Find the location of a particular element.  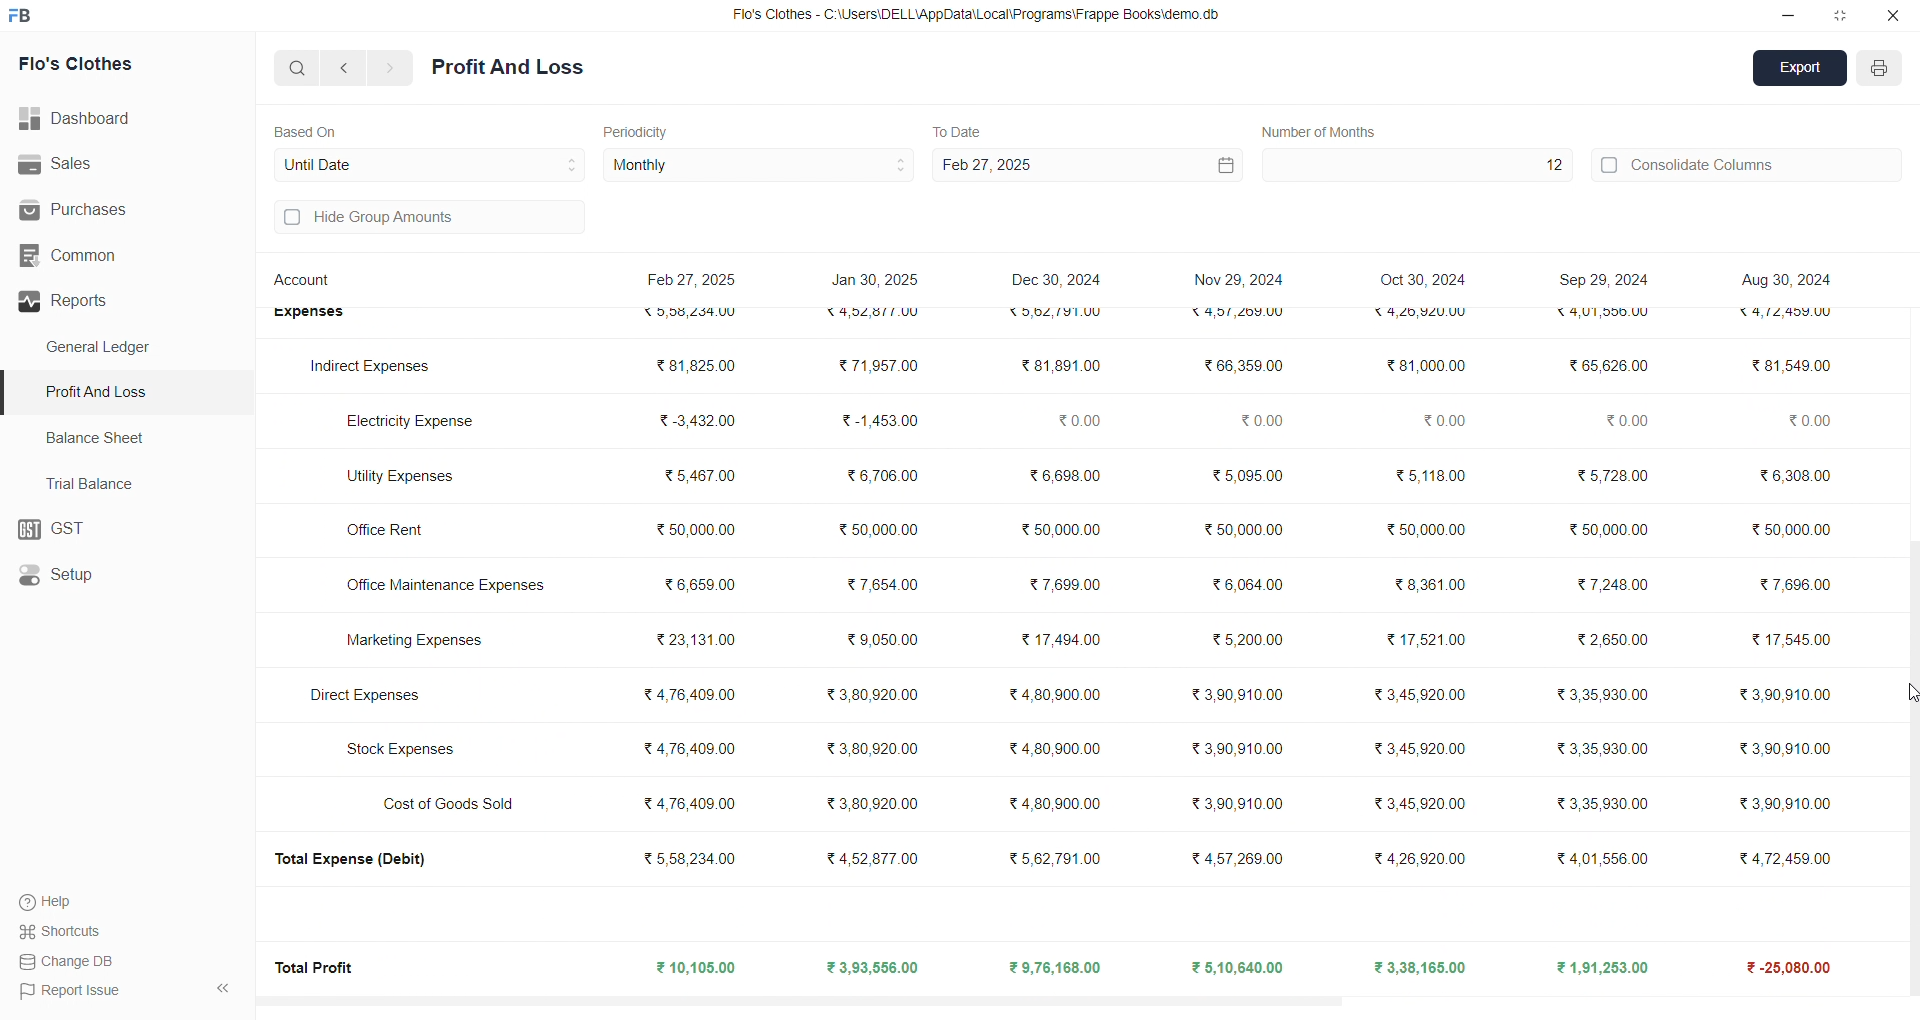

Export is located at coordinates (1801, 70).